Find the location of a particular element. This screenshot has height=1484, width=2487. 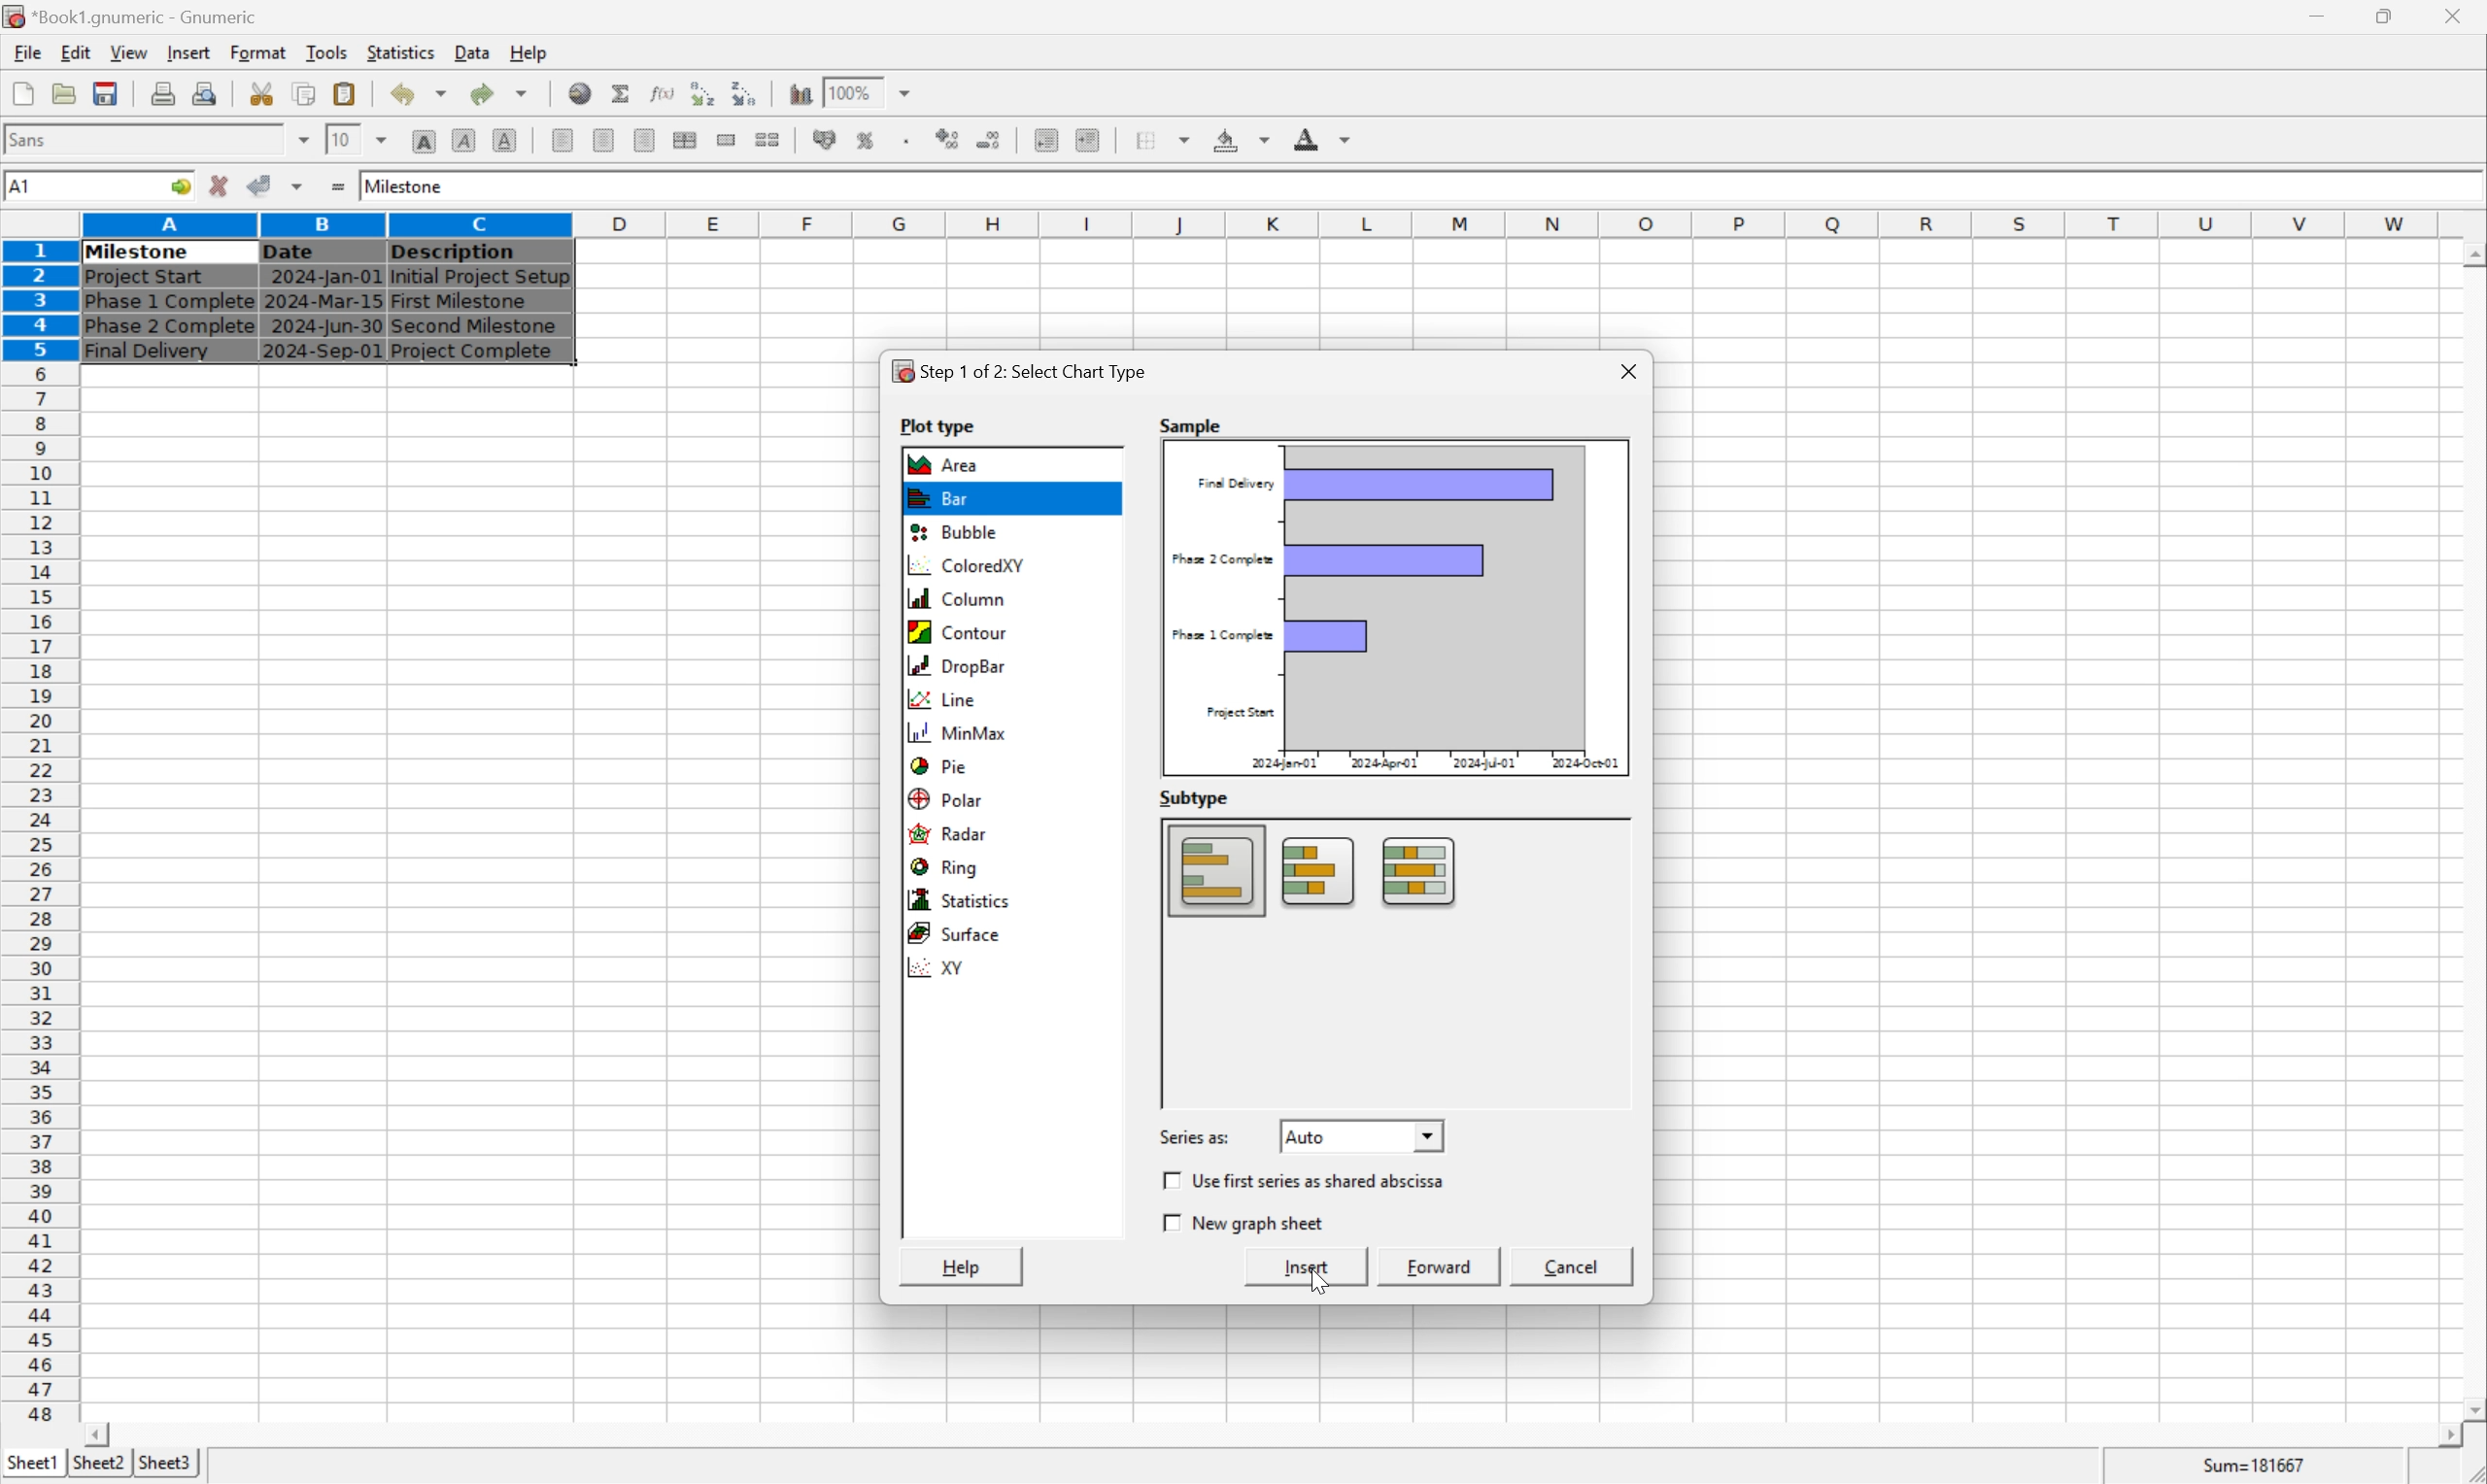

bar chart subtype is located at coordinates (1320, 873).